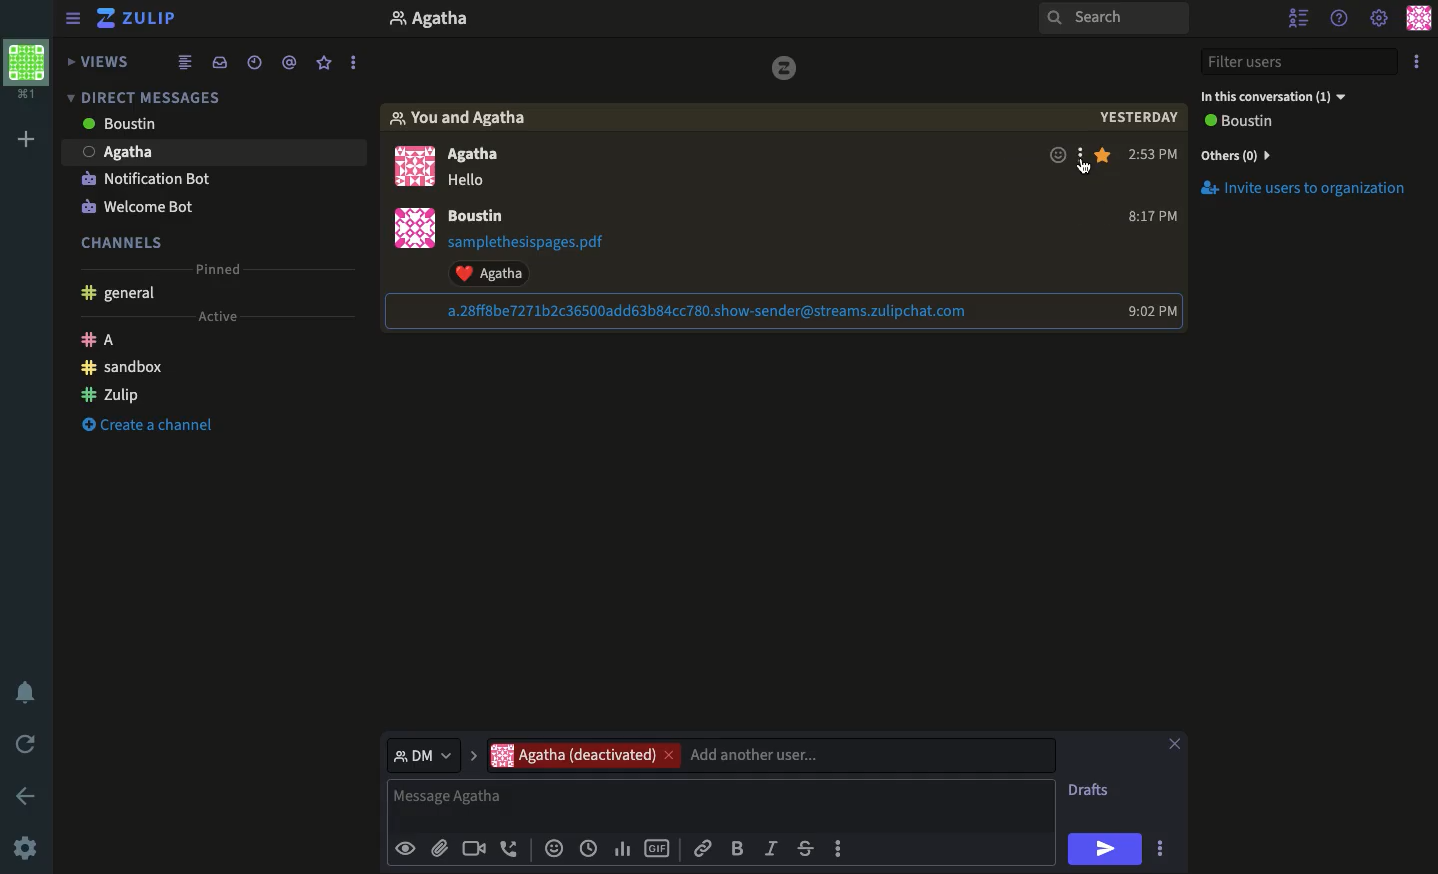  What do you see at coordinates (292, 60) in the screenshot?
I see `Tag` at bounding box center [292, 60].